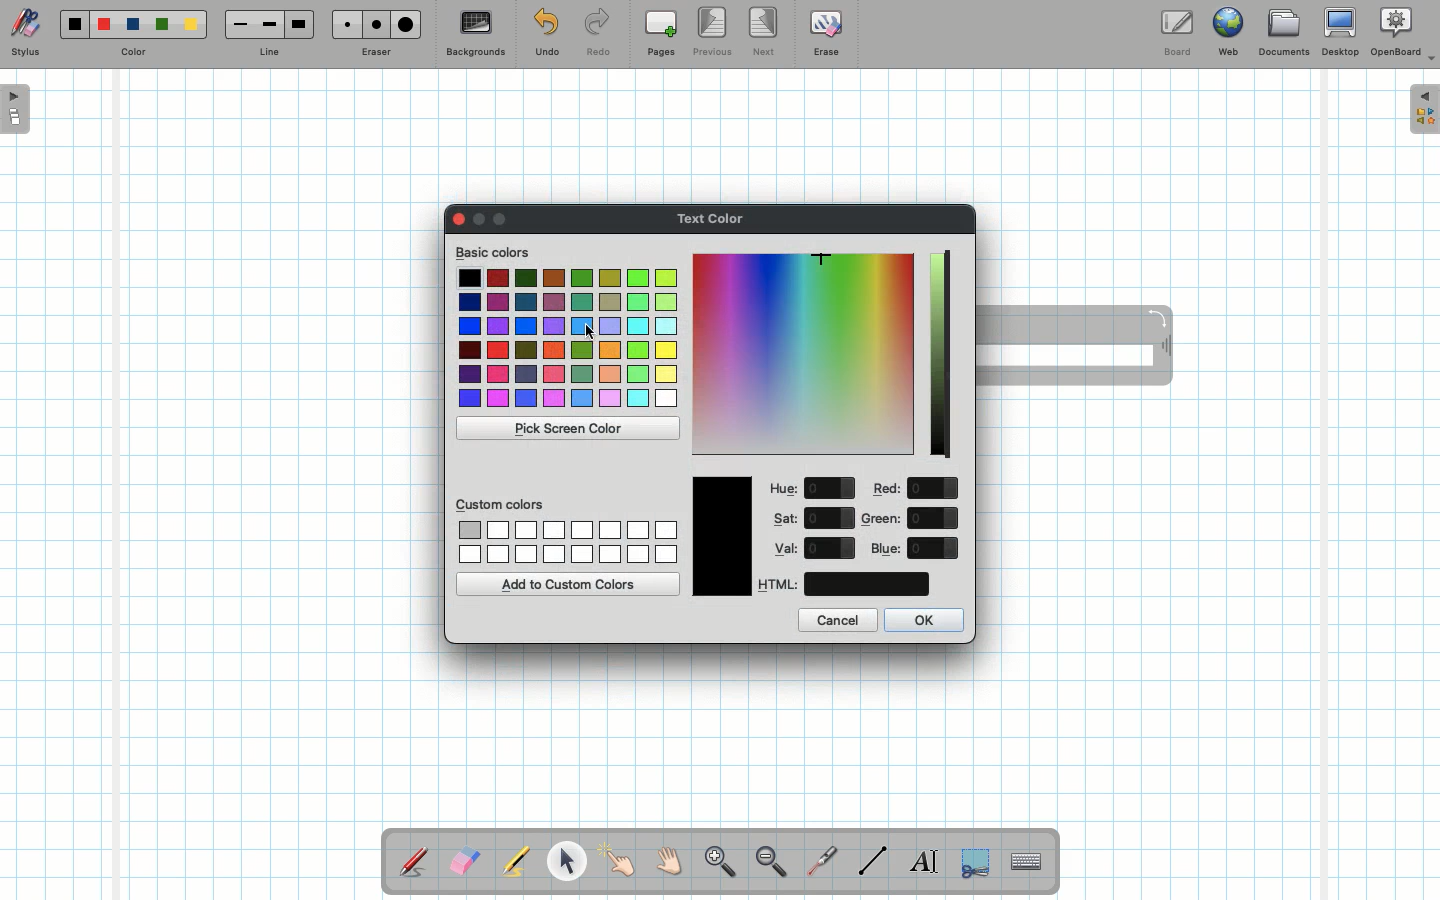 The height and width of the screenshot is (900, 1440). I want to click on value, so click(830, 548).